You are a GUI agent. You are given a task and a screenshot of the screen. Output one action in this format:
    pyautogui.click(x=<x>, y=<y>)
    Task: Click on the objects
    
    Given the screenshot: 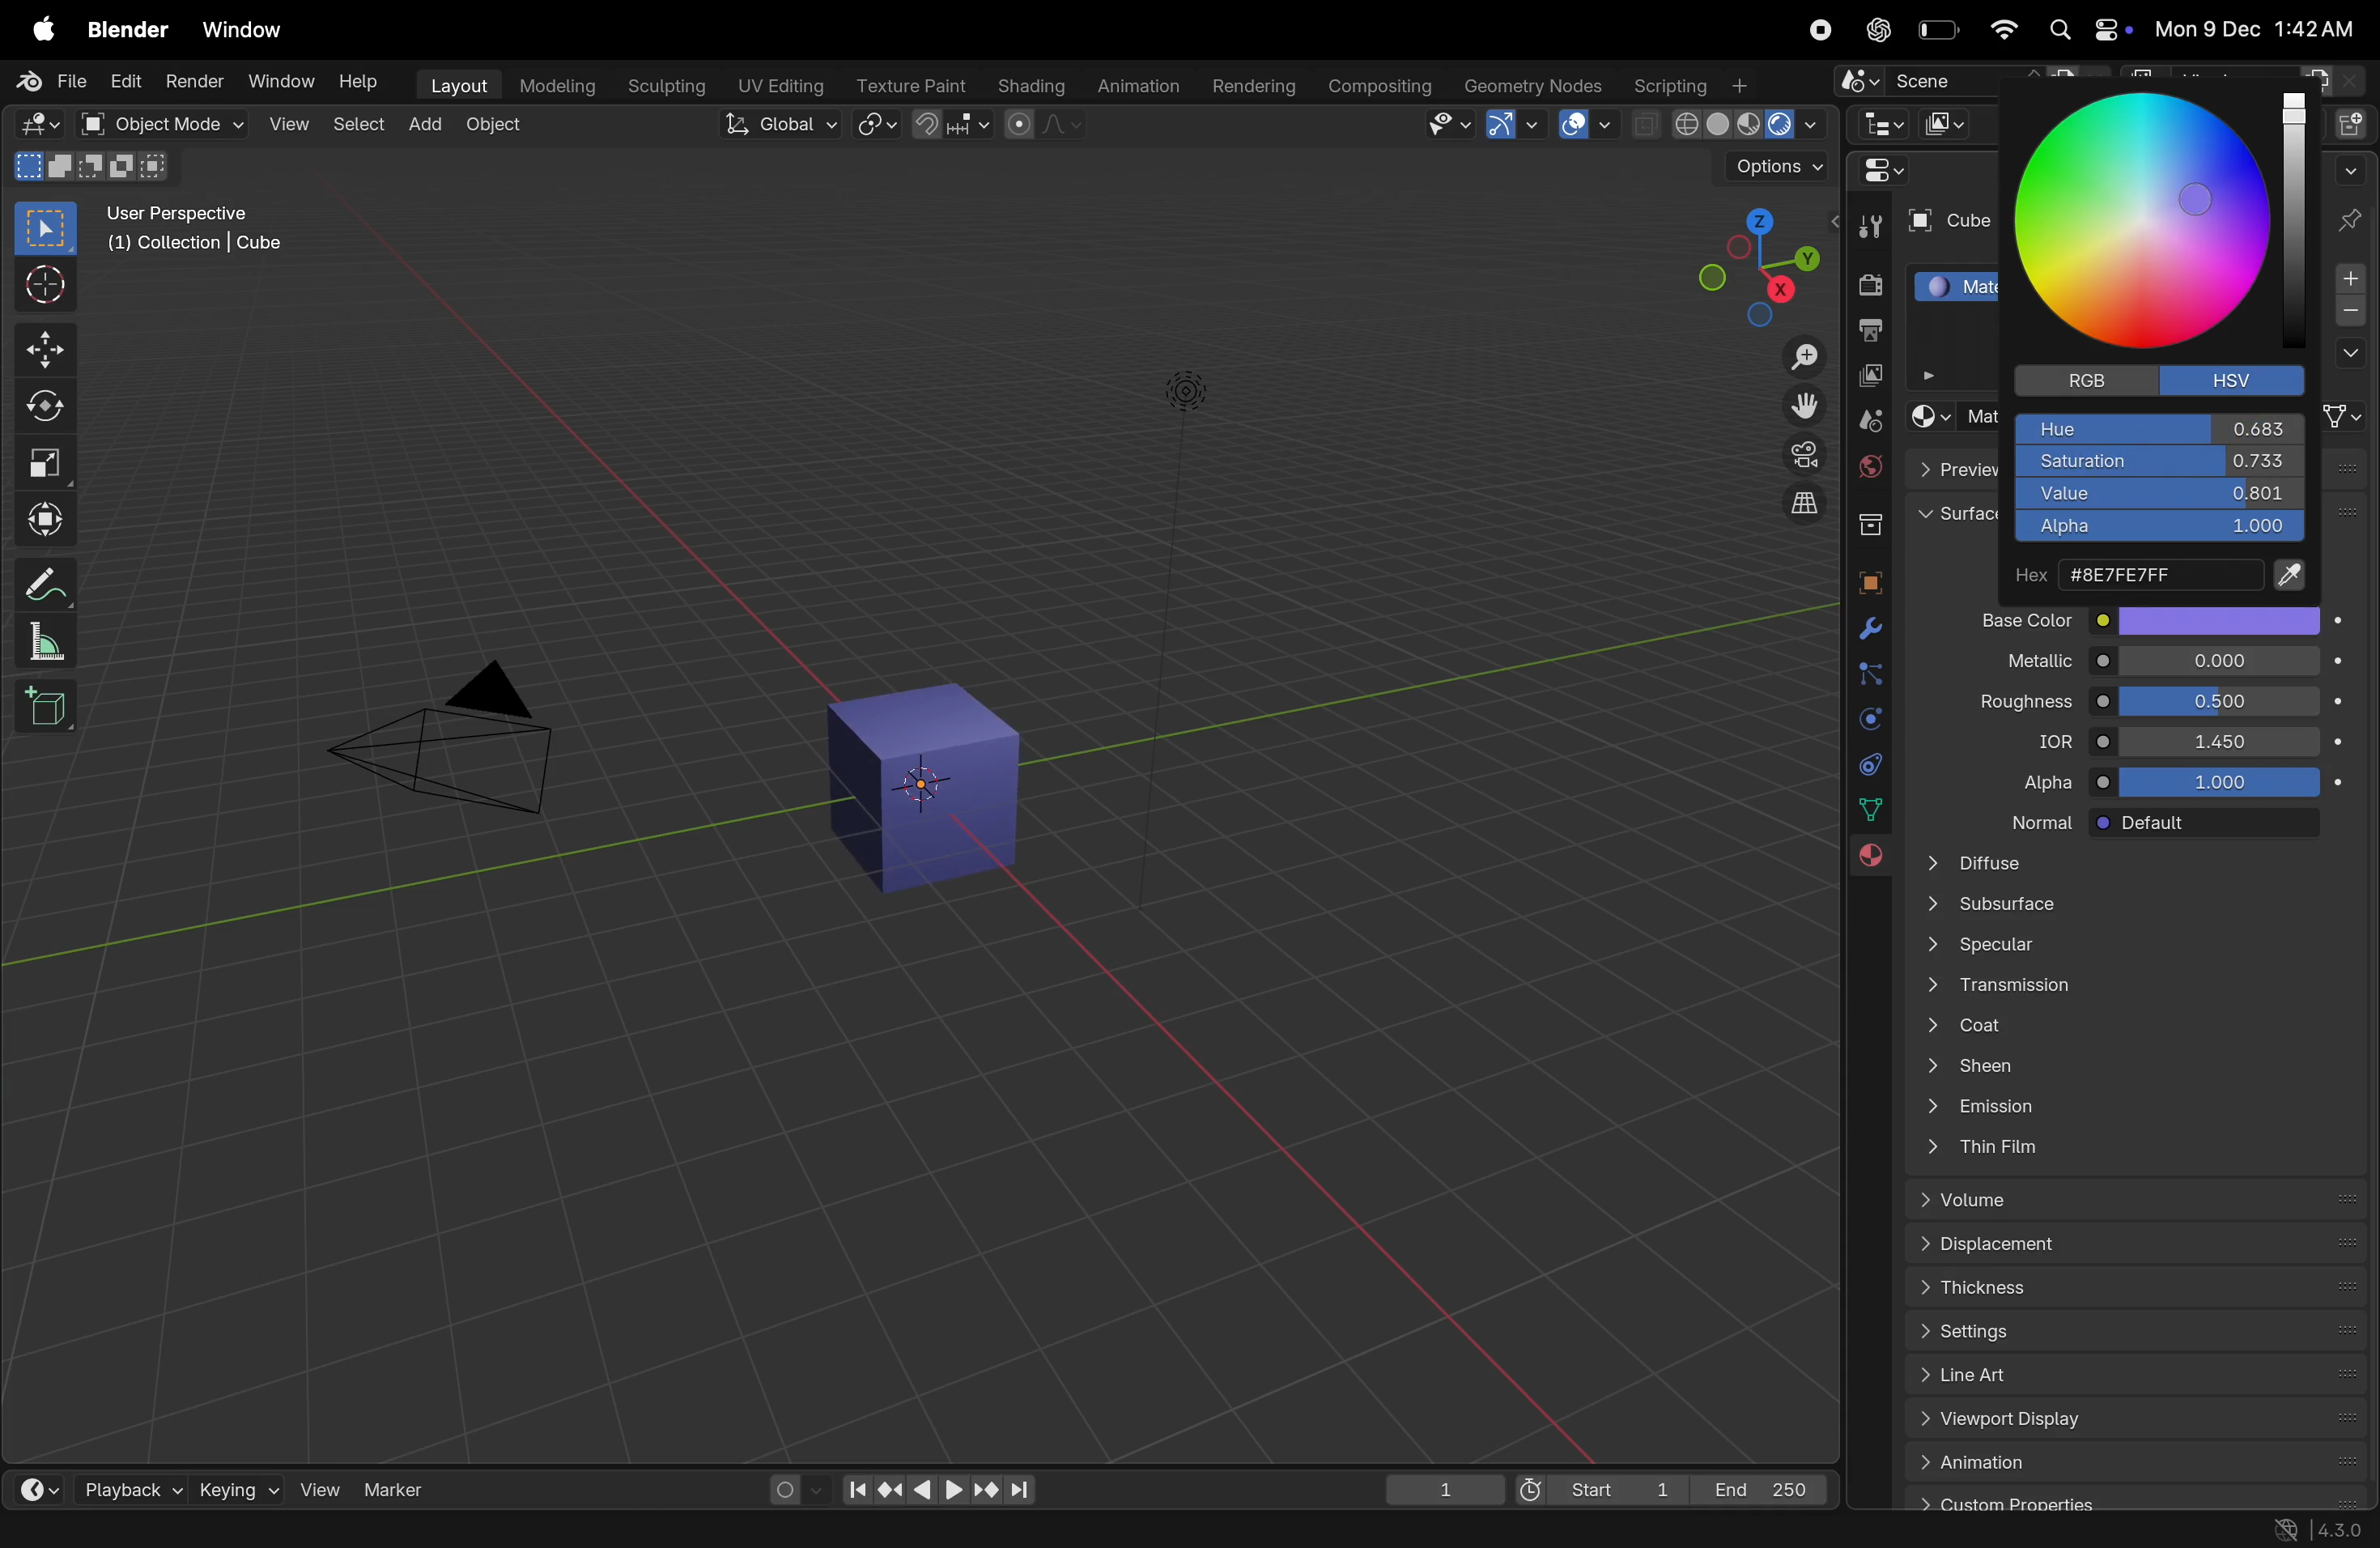 What is the action you would take?
    pyautogui.click(x=1864, y=578)
    